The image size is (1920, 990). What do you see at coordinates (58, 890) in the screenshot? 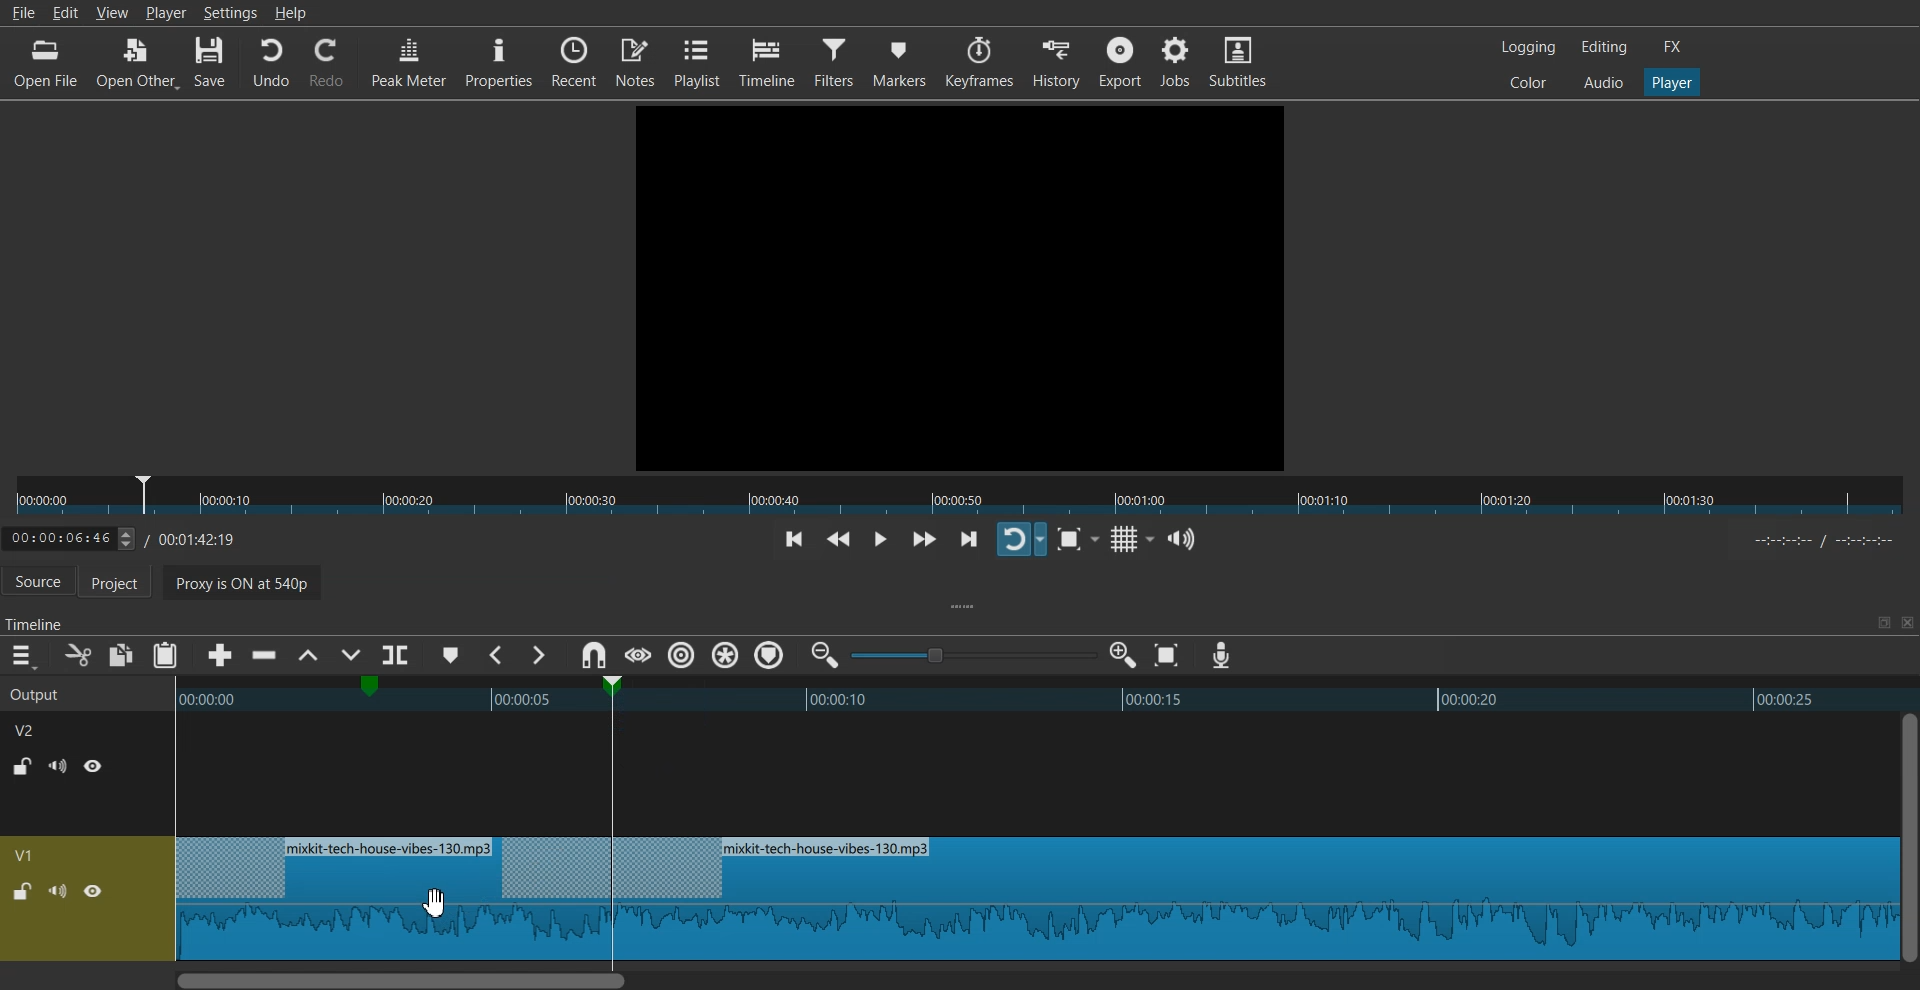
I see `Mute` at bounding box center [58, 890].